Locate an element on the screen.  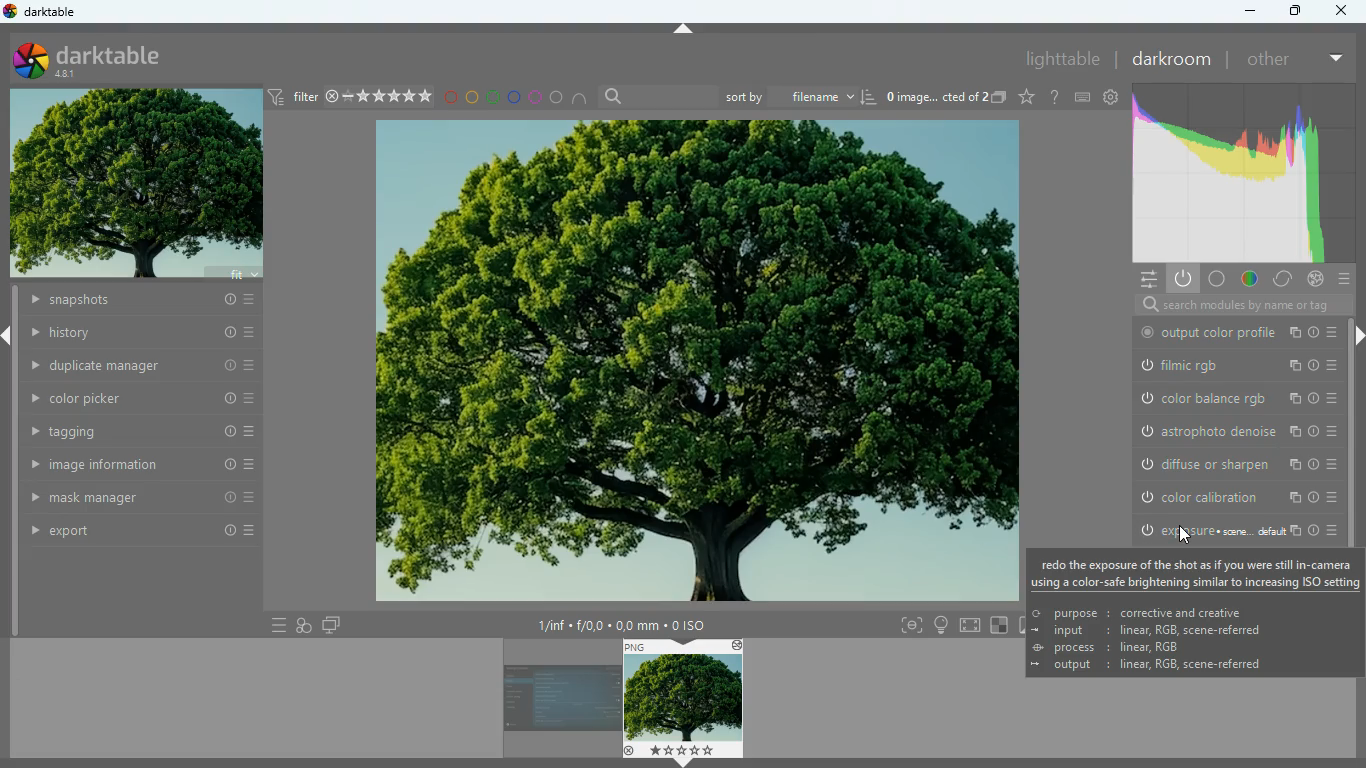
menu is located at coordinates (269, 625).